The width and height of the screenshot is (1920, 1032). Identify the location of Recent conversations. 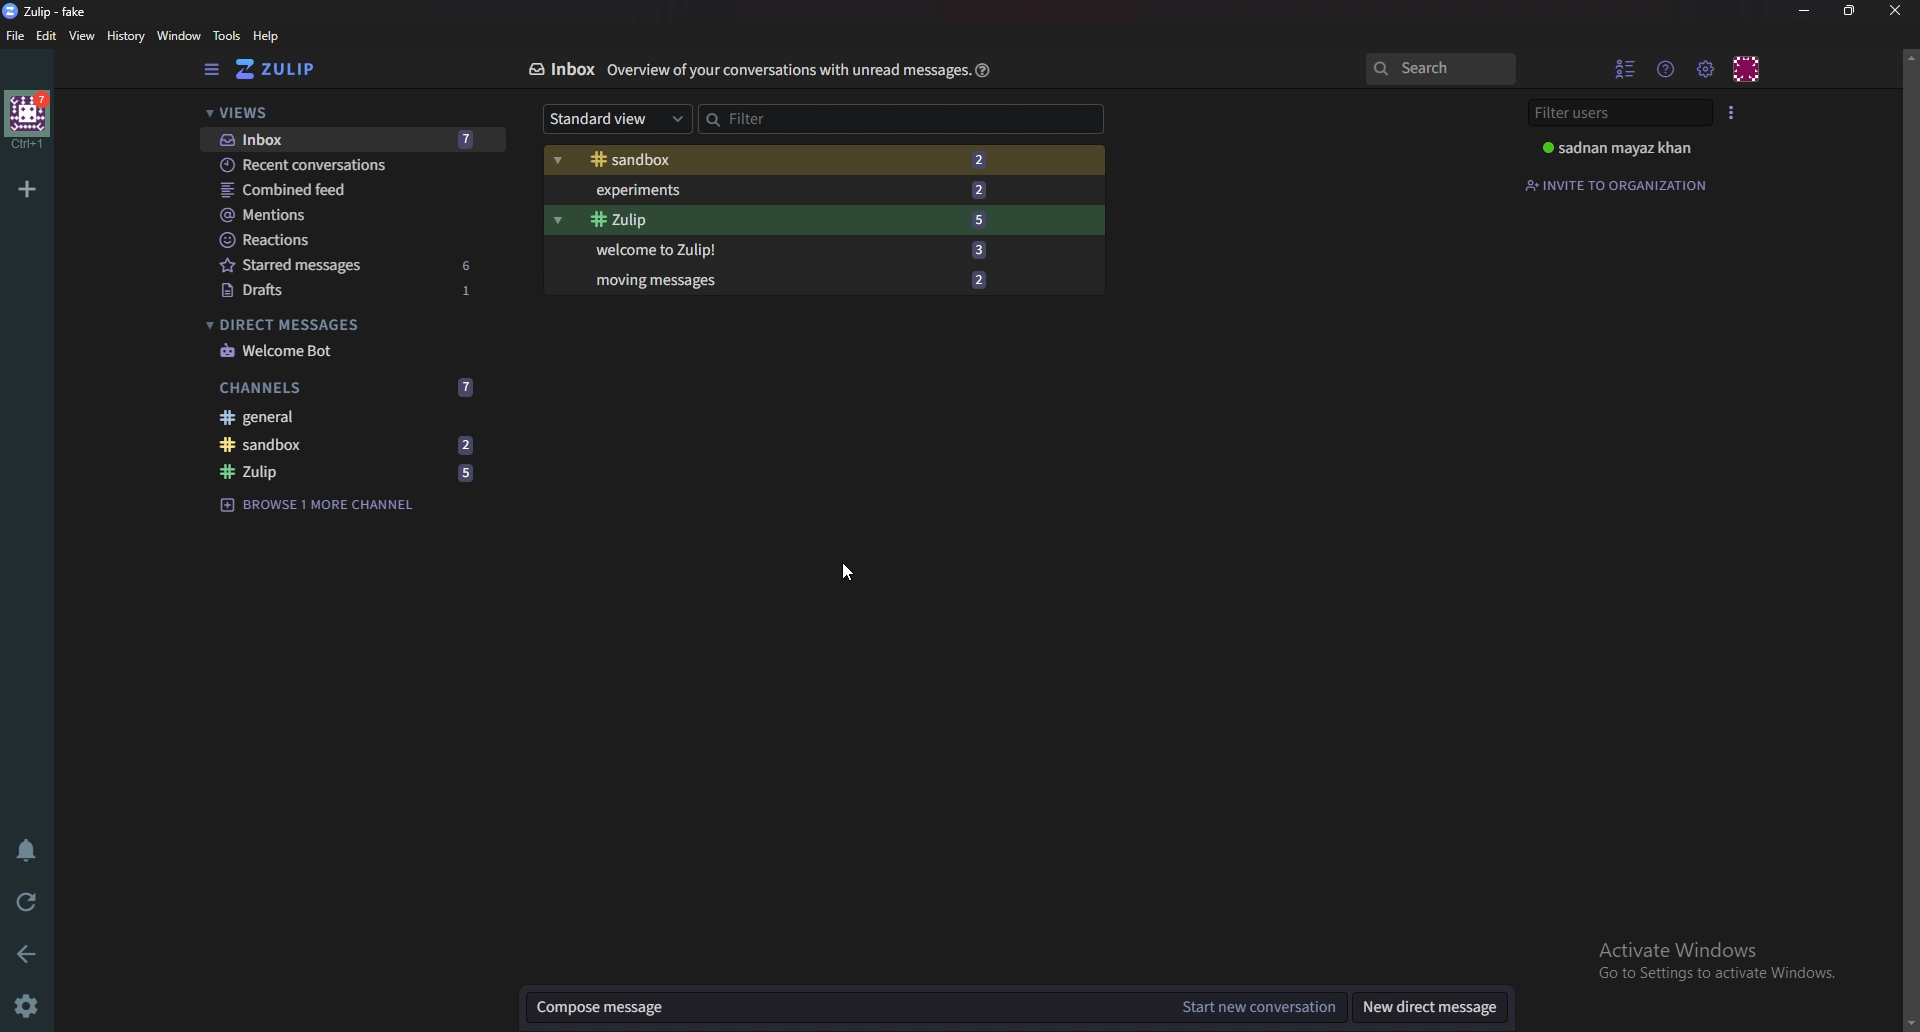
(360, 164).